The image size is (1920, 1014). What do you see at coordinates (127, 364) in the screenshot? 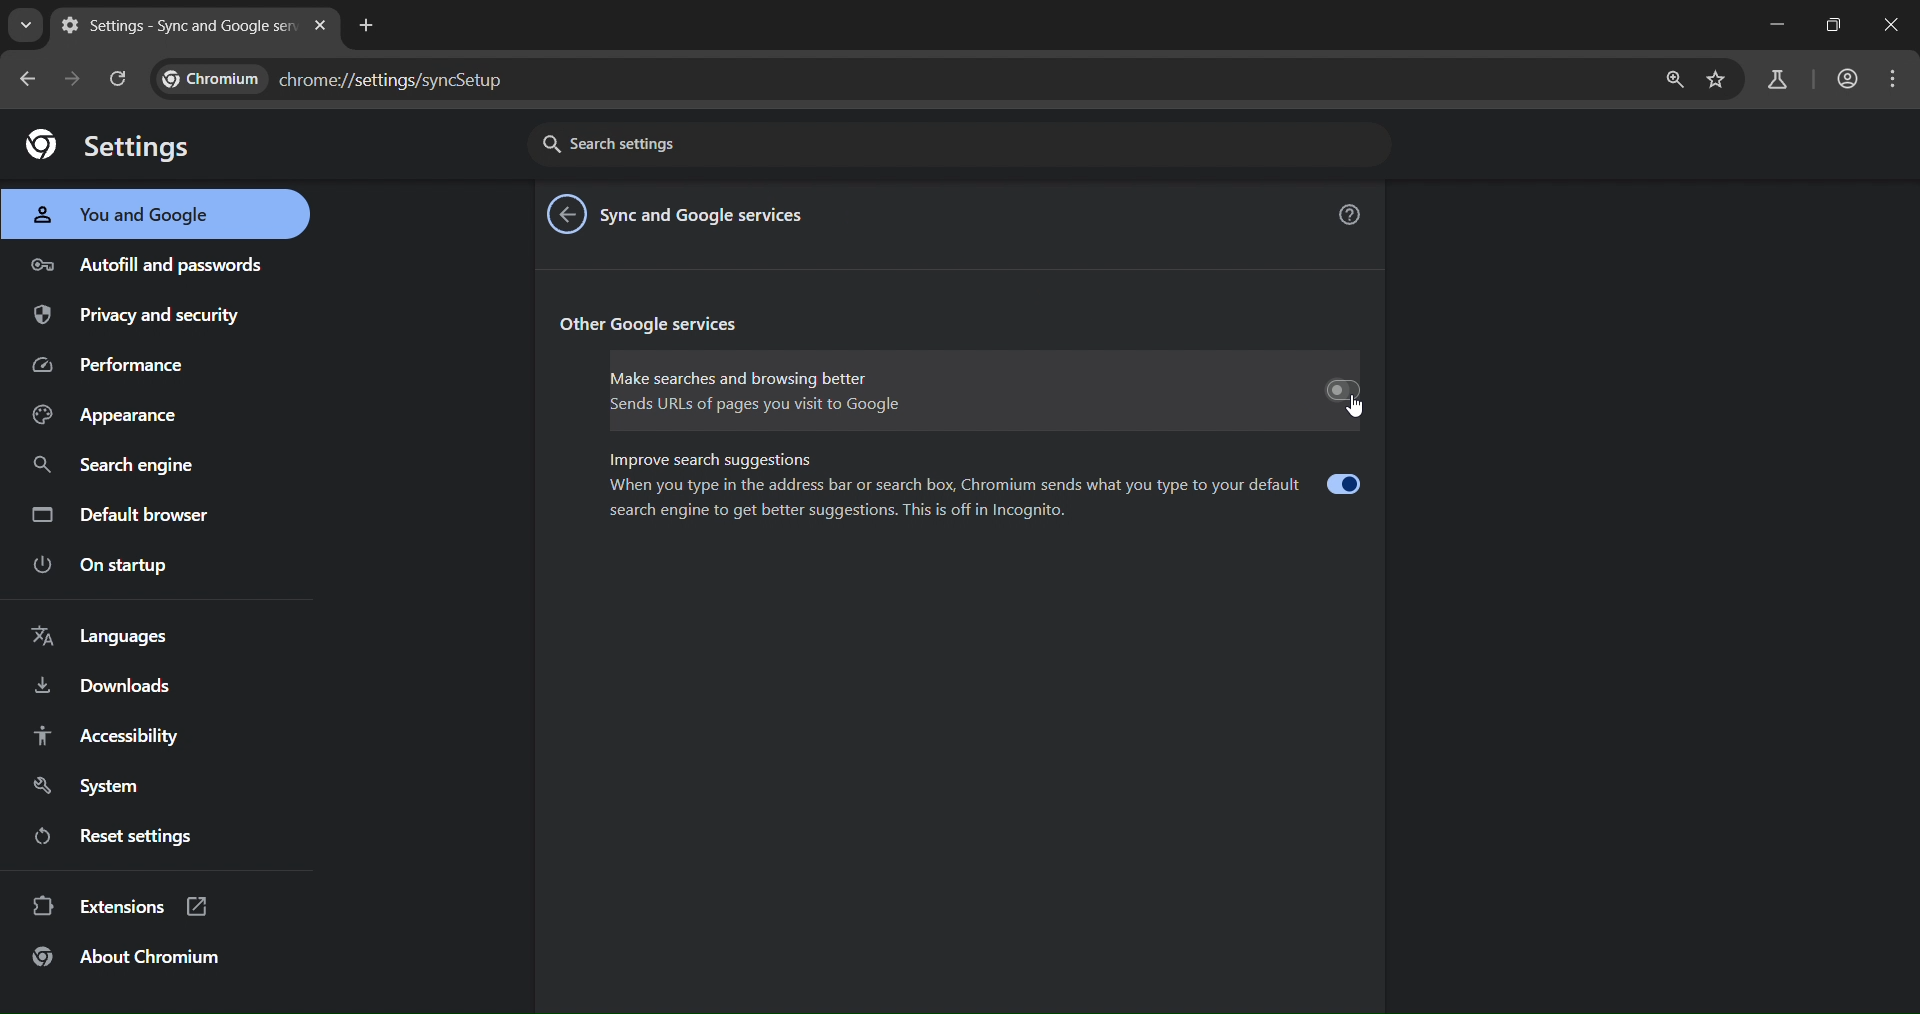
I see `performance` at bounding box center [127, 364].